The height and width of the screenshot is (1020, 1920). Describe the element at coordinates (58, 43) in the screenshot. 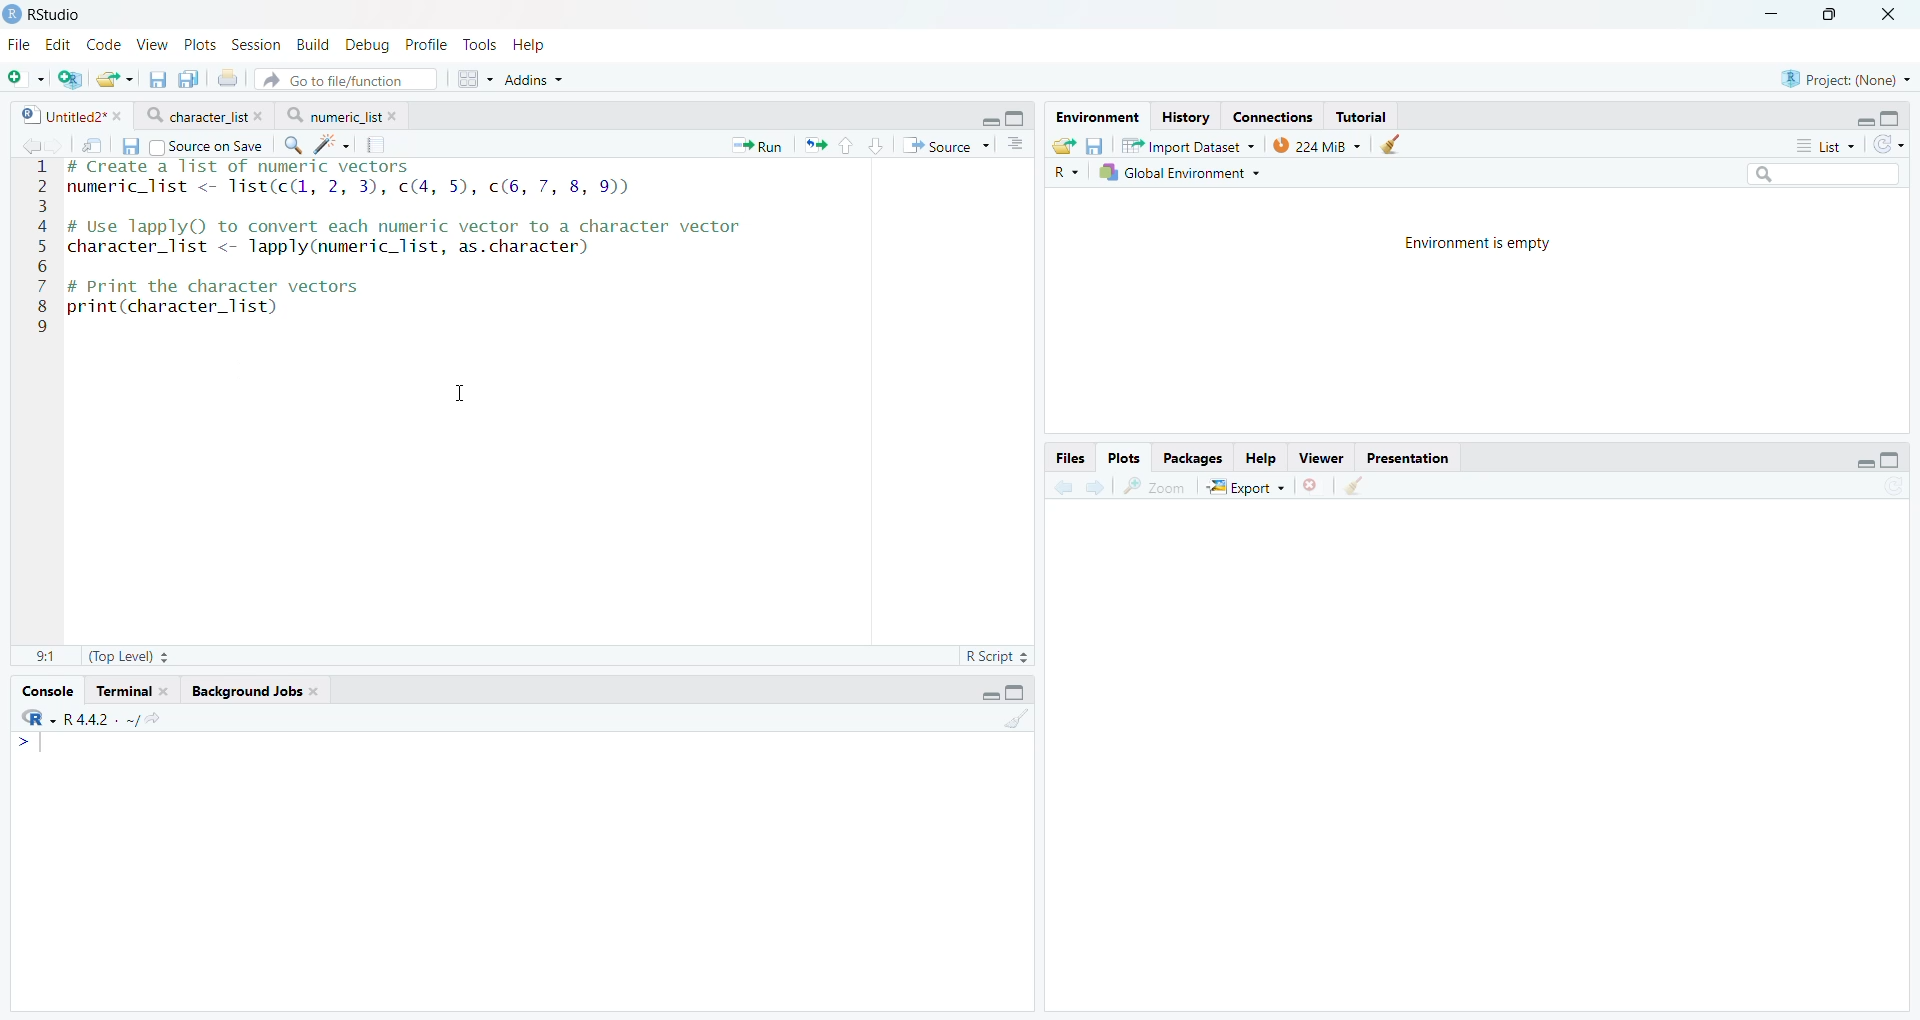

I see `Edit` at that location.